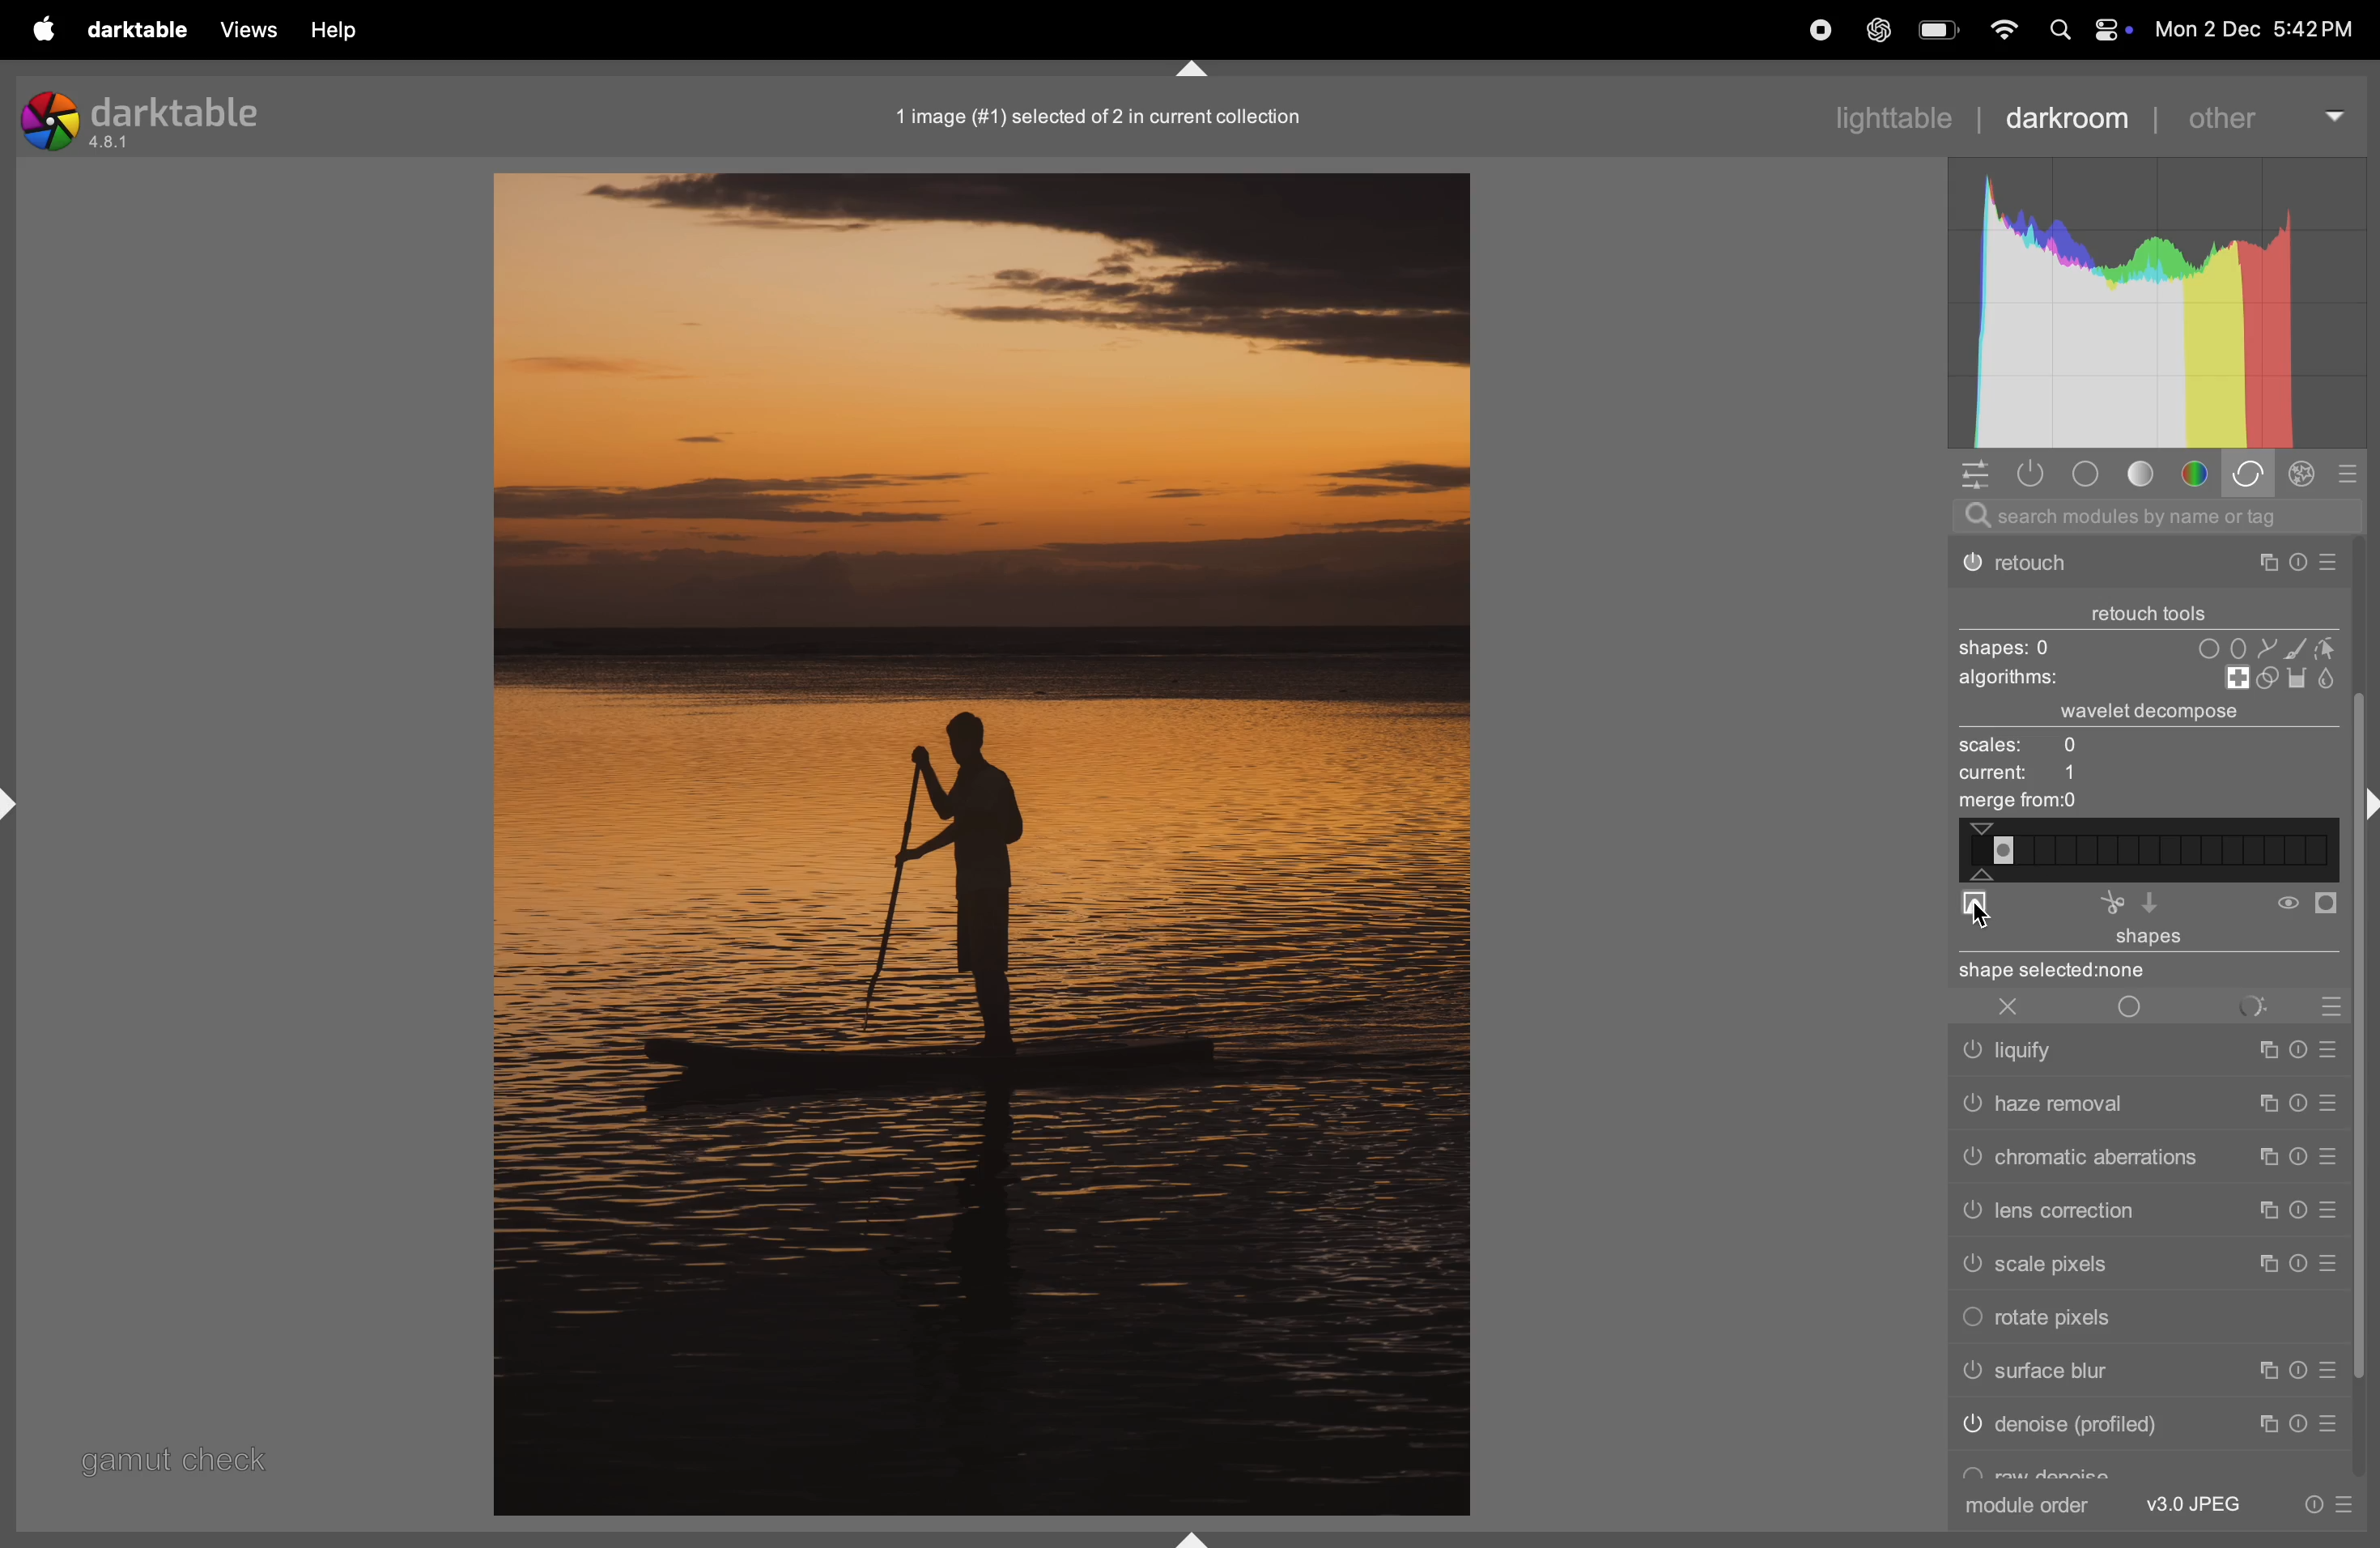 The height and width of the screenshot is (1548, 2380). What do you see at coordinates (2251, 475) in the screenshot?
I see `correct` at bounding box center [2251, 475].